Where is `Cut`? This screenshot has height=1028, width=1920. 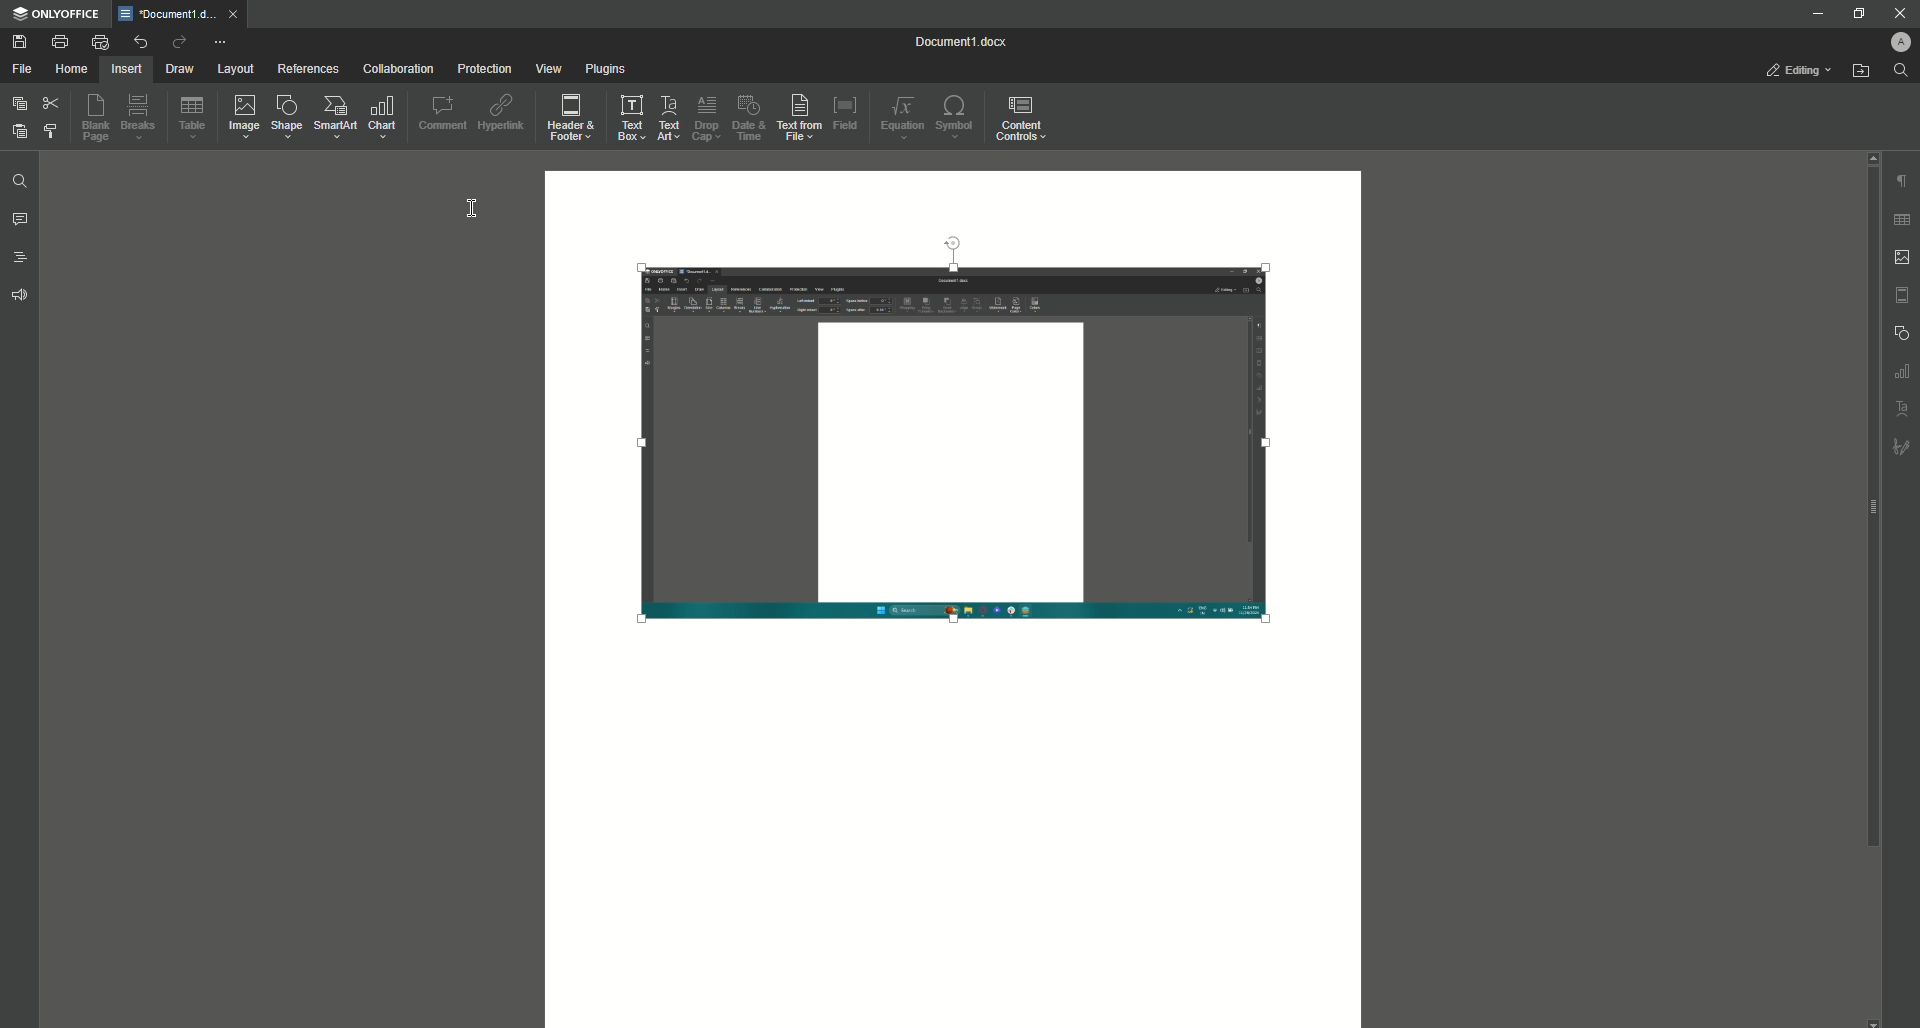
Cut is located at coordinates (54, 103).